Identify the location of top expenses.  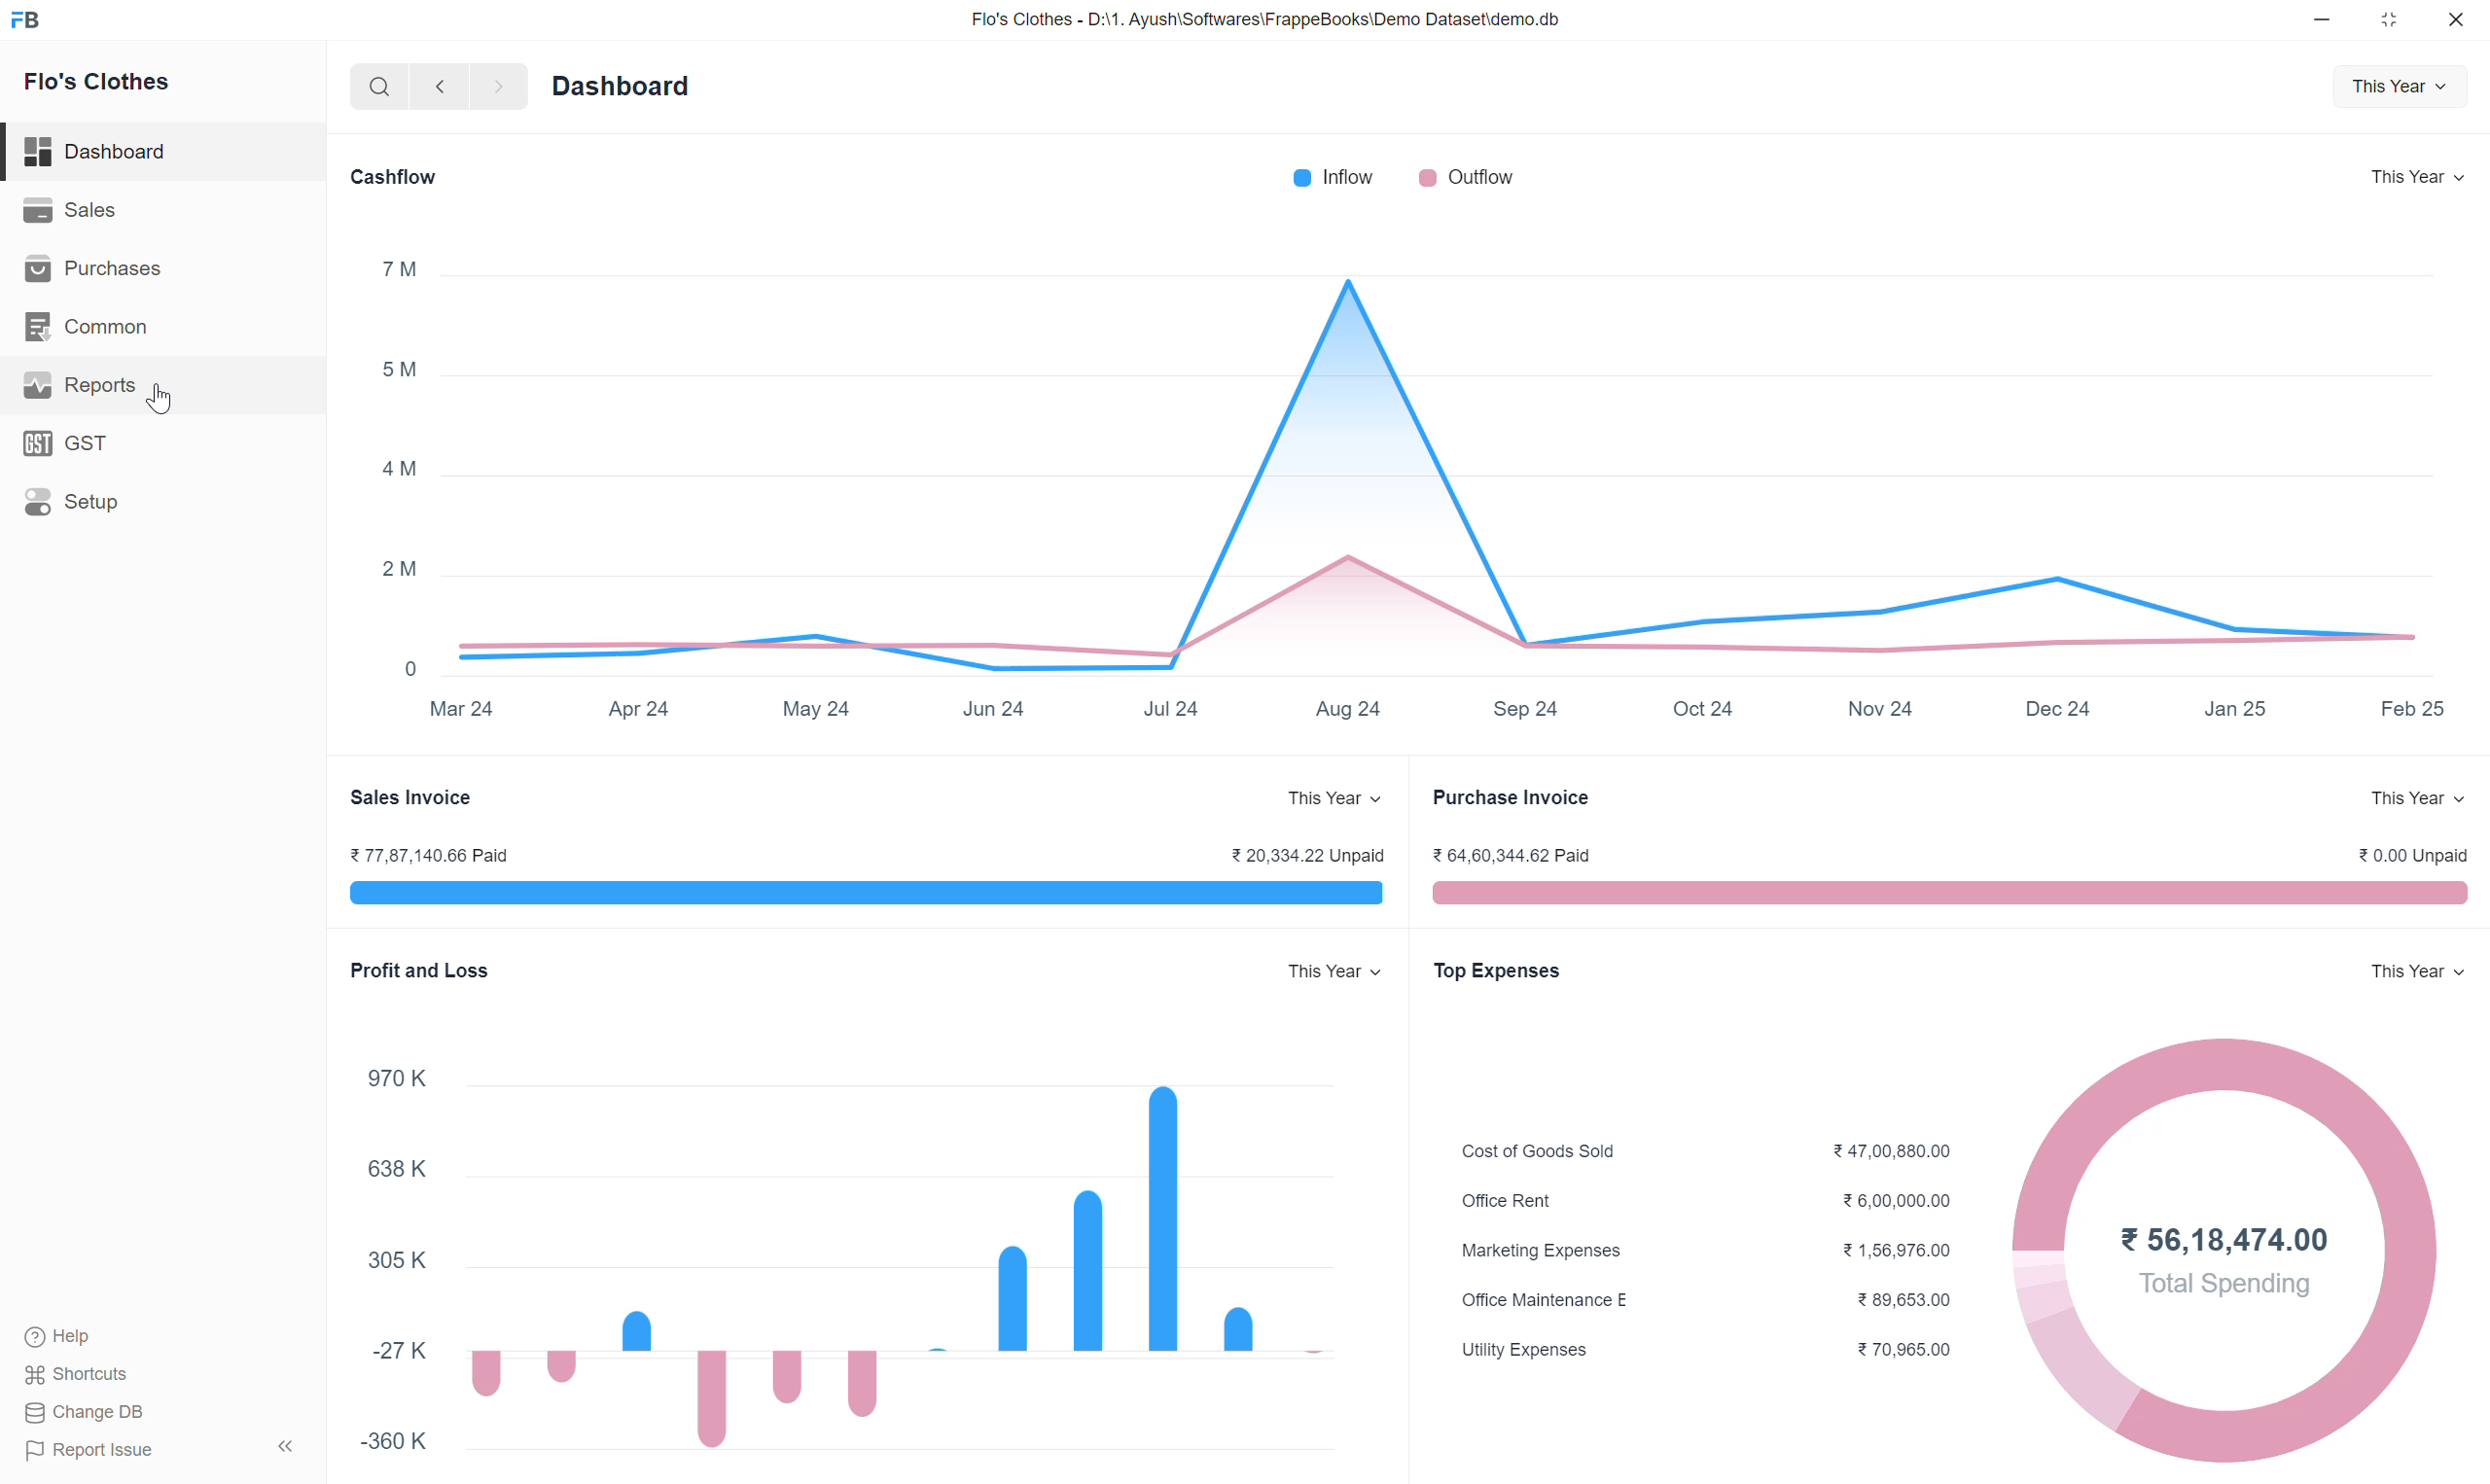
(1495, 971).